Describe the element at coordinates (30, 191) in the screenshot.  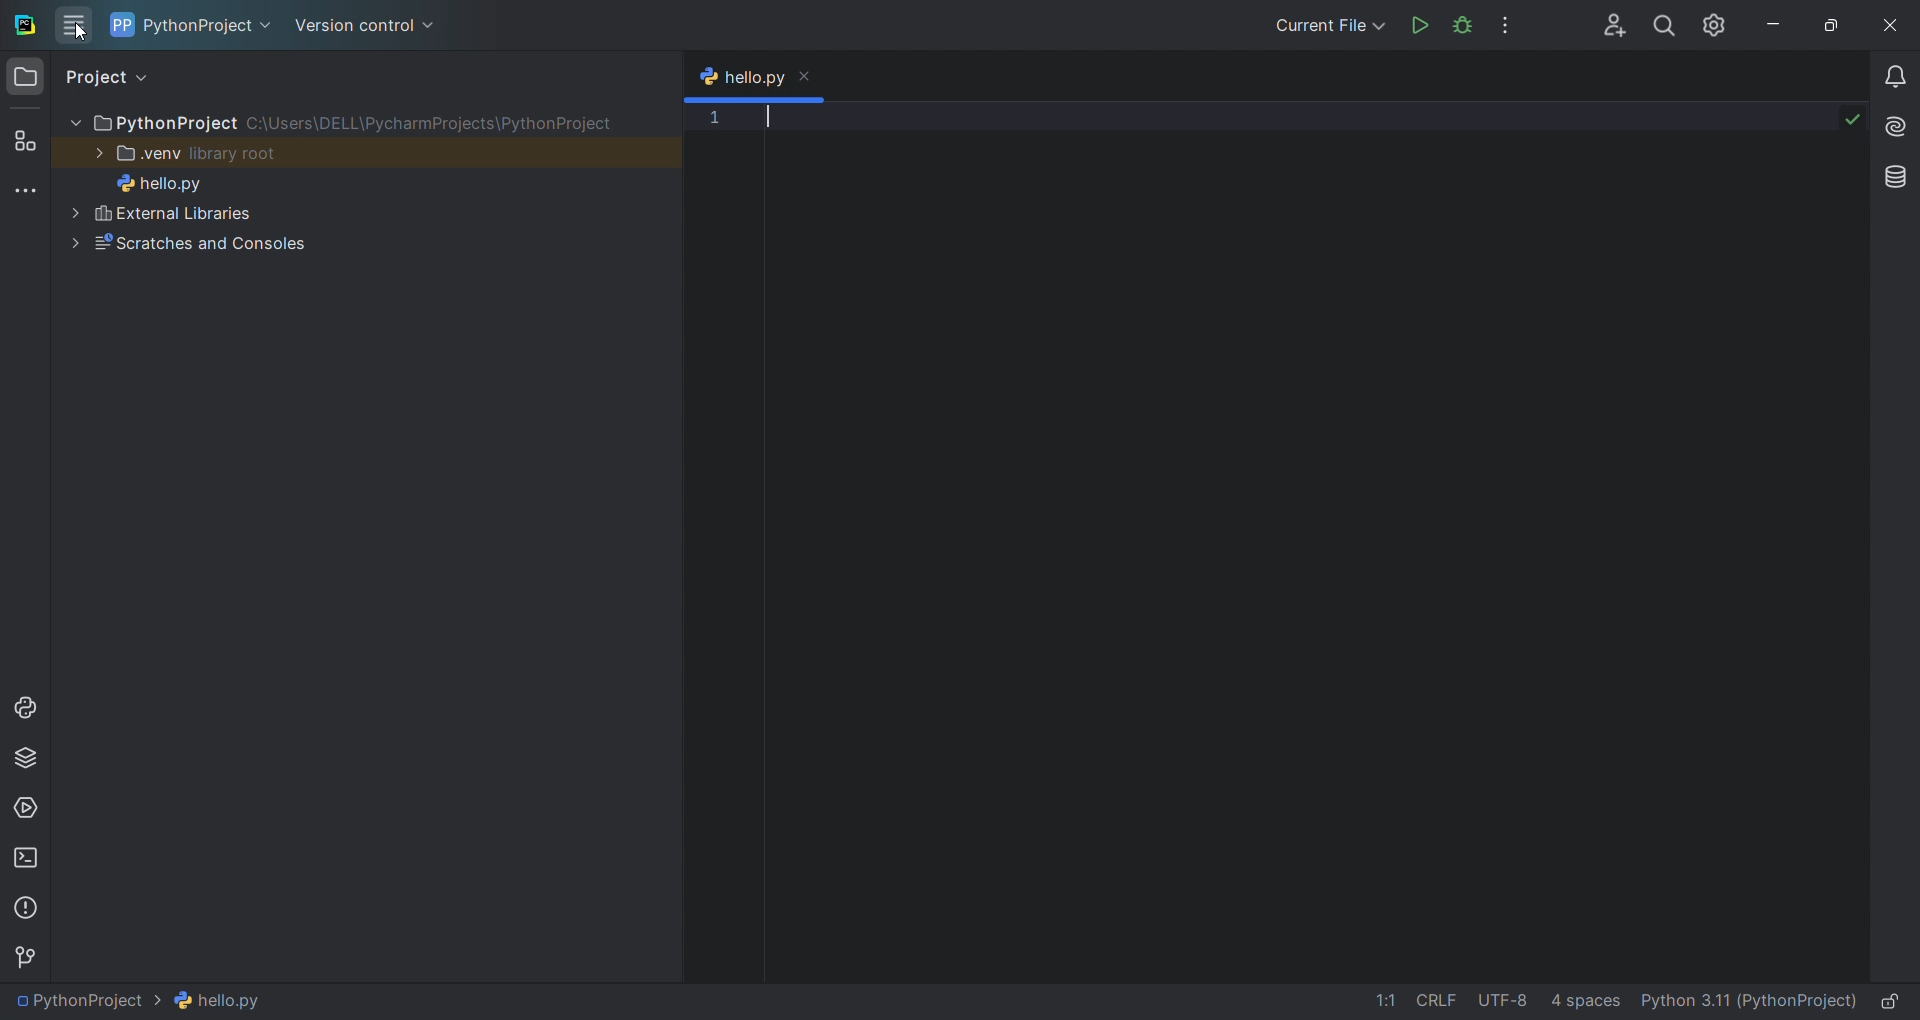
I see `more tools windows` at that location.